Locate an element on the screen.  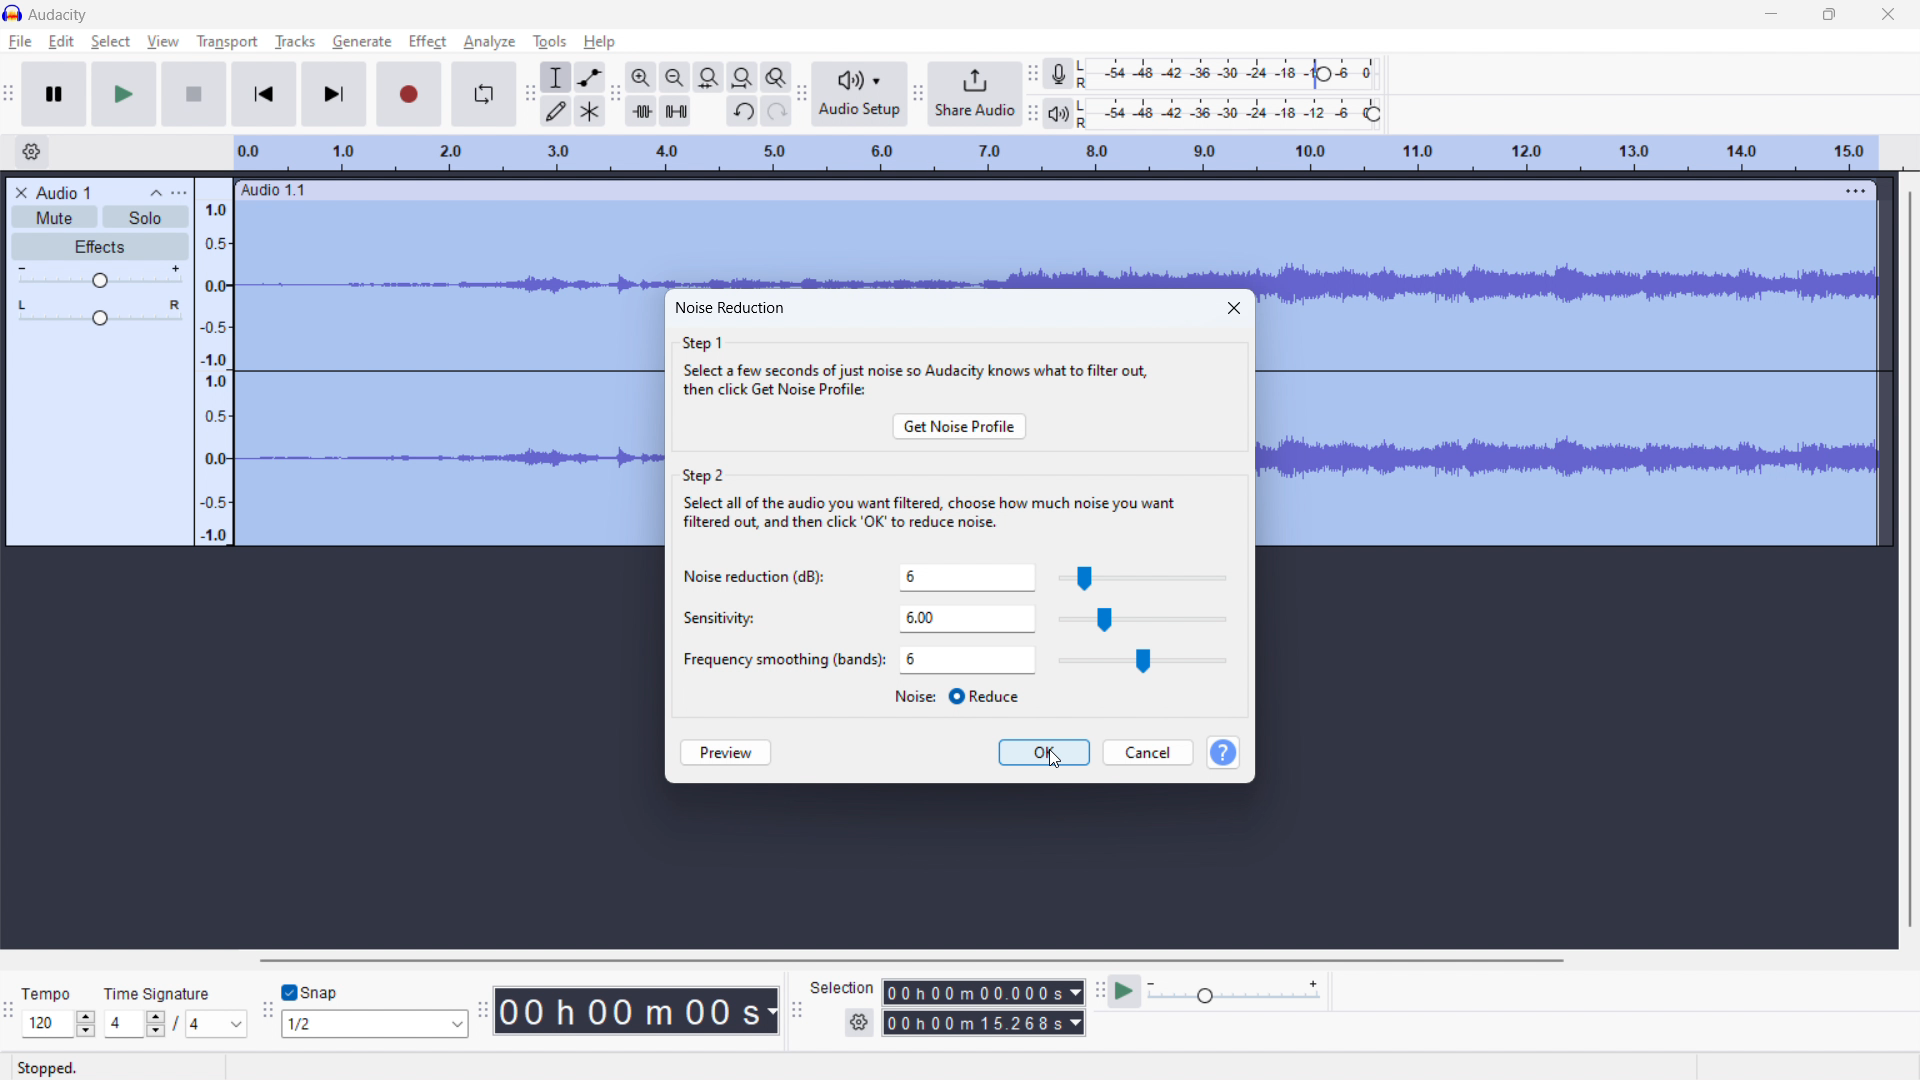
pan: center is located at coordinates (101, 312).